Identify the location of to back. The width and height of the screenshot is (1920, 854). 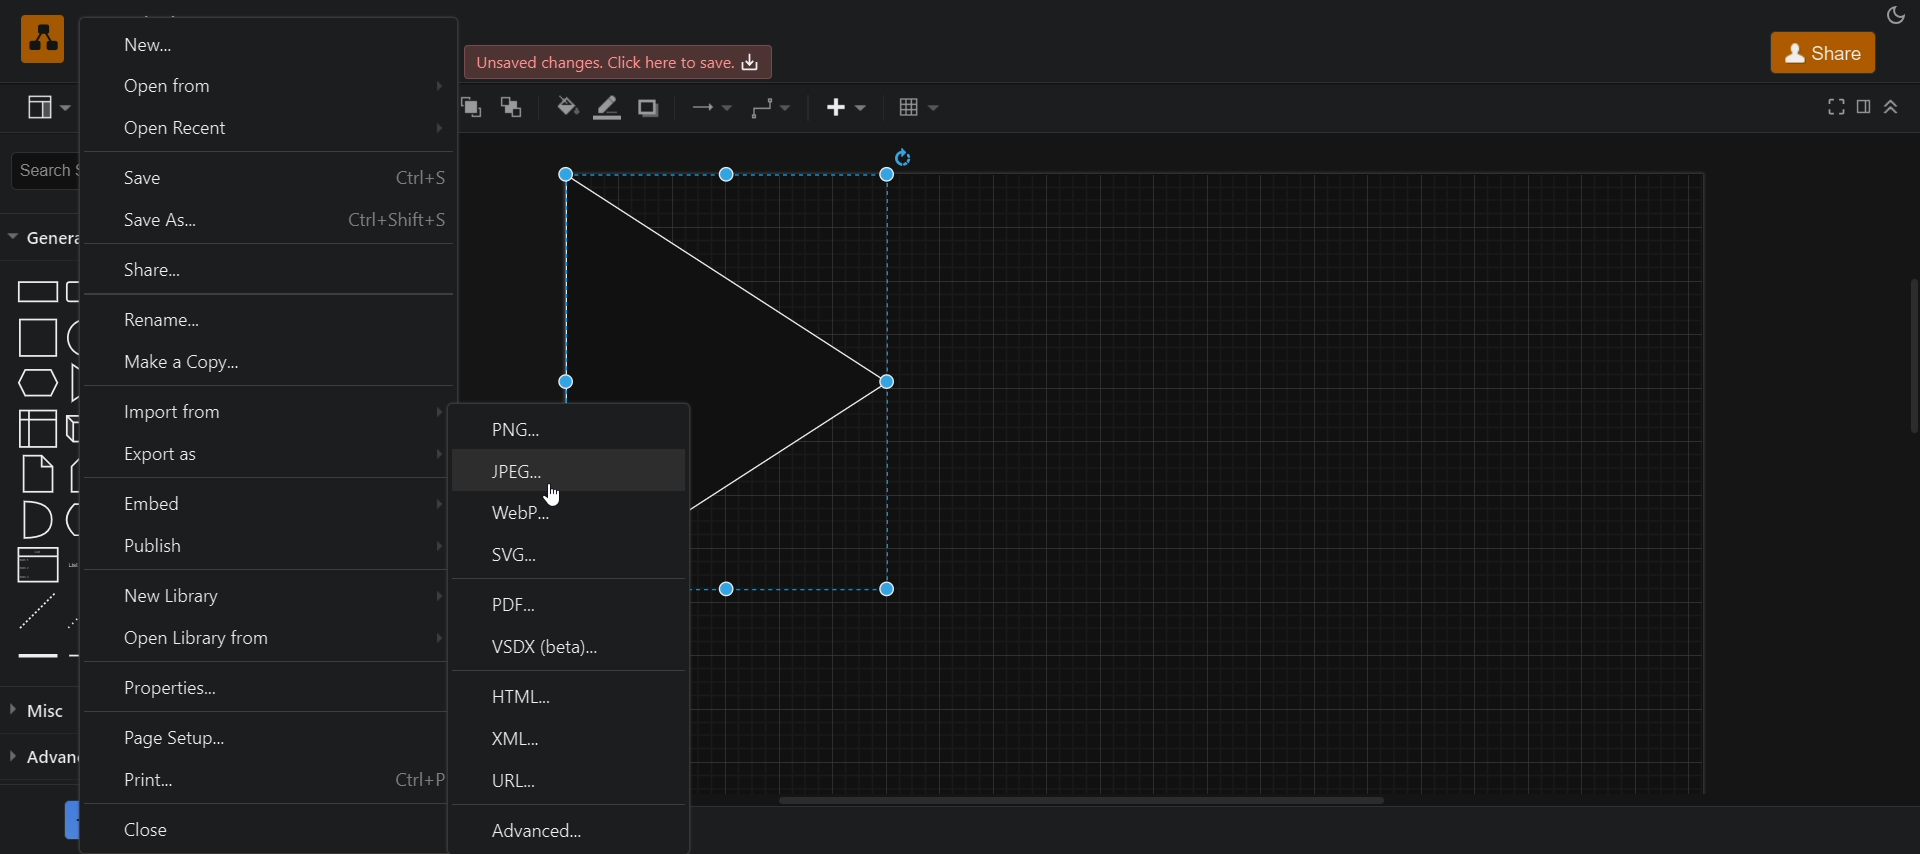
(514, 106).